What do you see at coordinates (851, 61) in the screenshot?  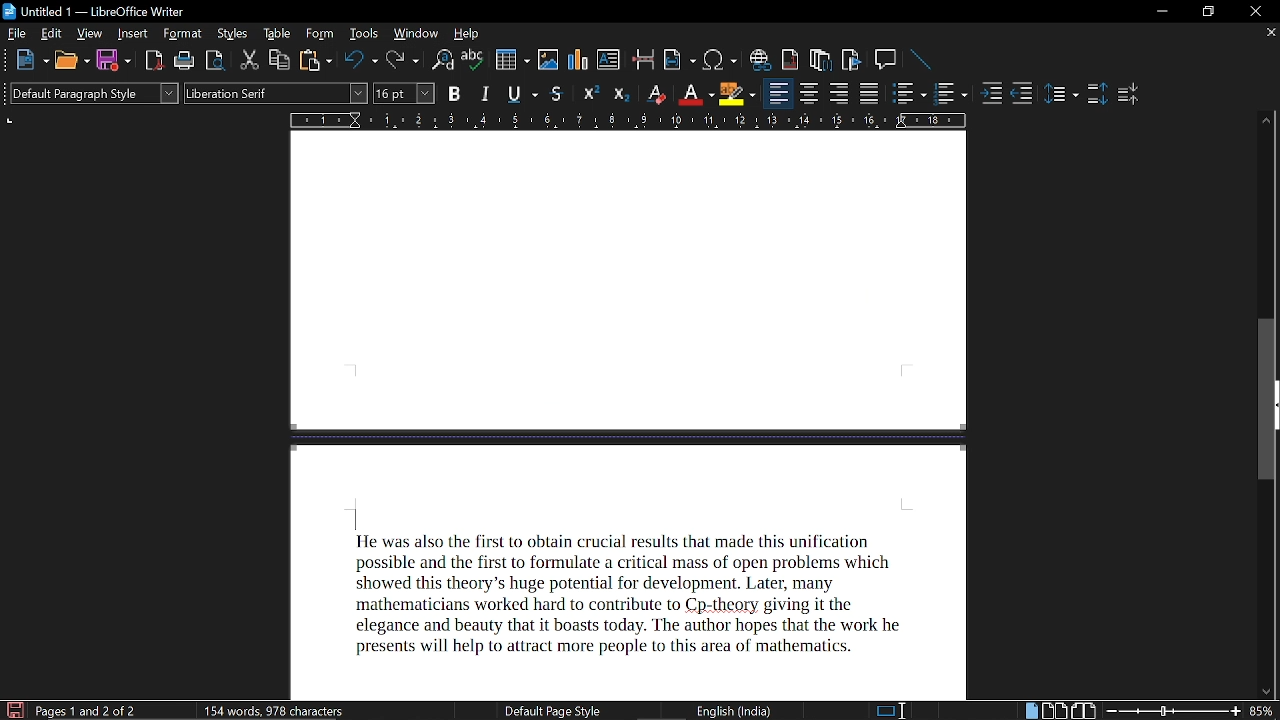 I see `Insert bookmark` at bounding box center [851, 61].